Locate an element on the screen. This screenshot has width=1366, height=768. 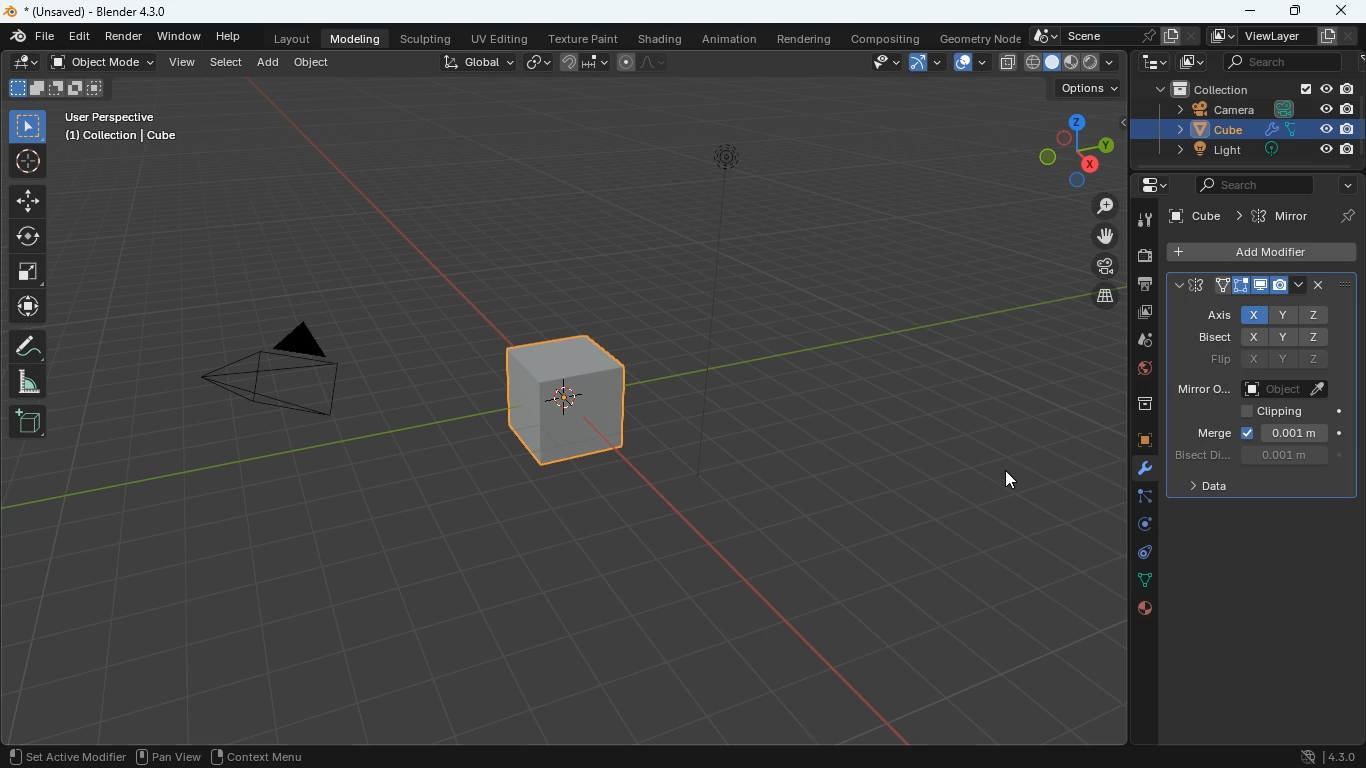
>Data is located at coordinates (1199, 487).